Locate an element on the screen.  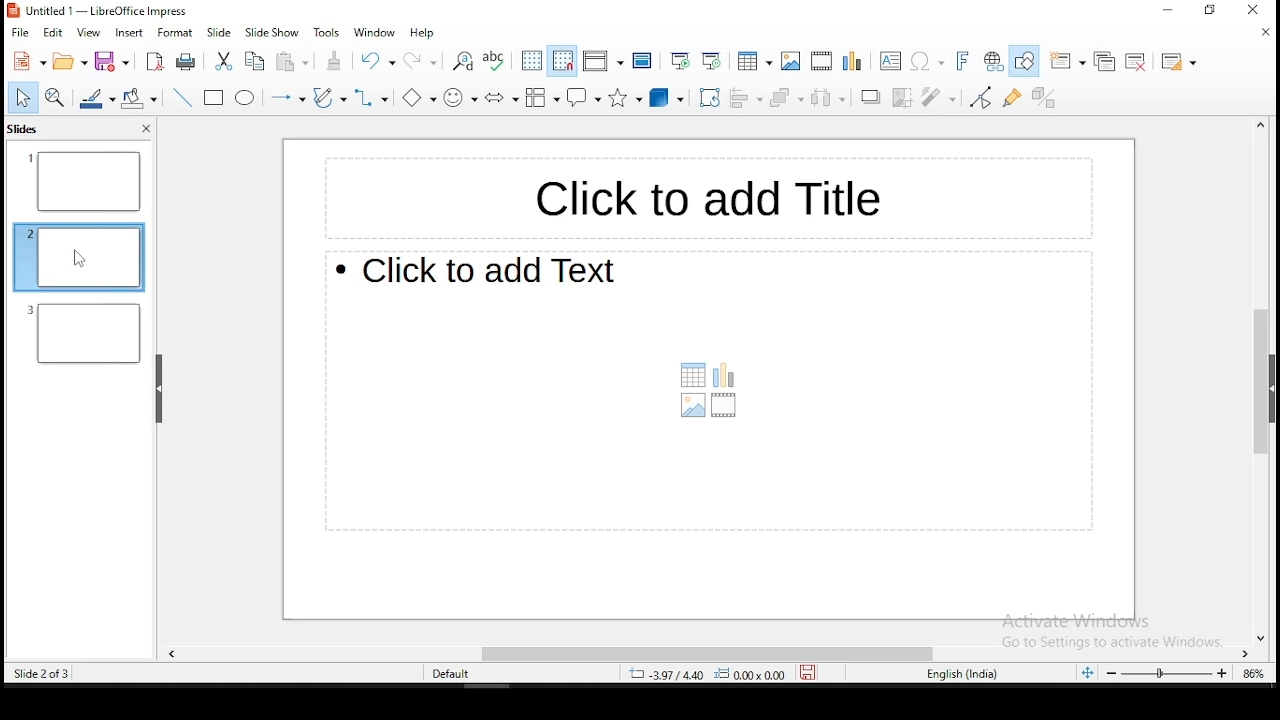
rectangle tool is located at coordinates (212, 98).